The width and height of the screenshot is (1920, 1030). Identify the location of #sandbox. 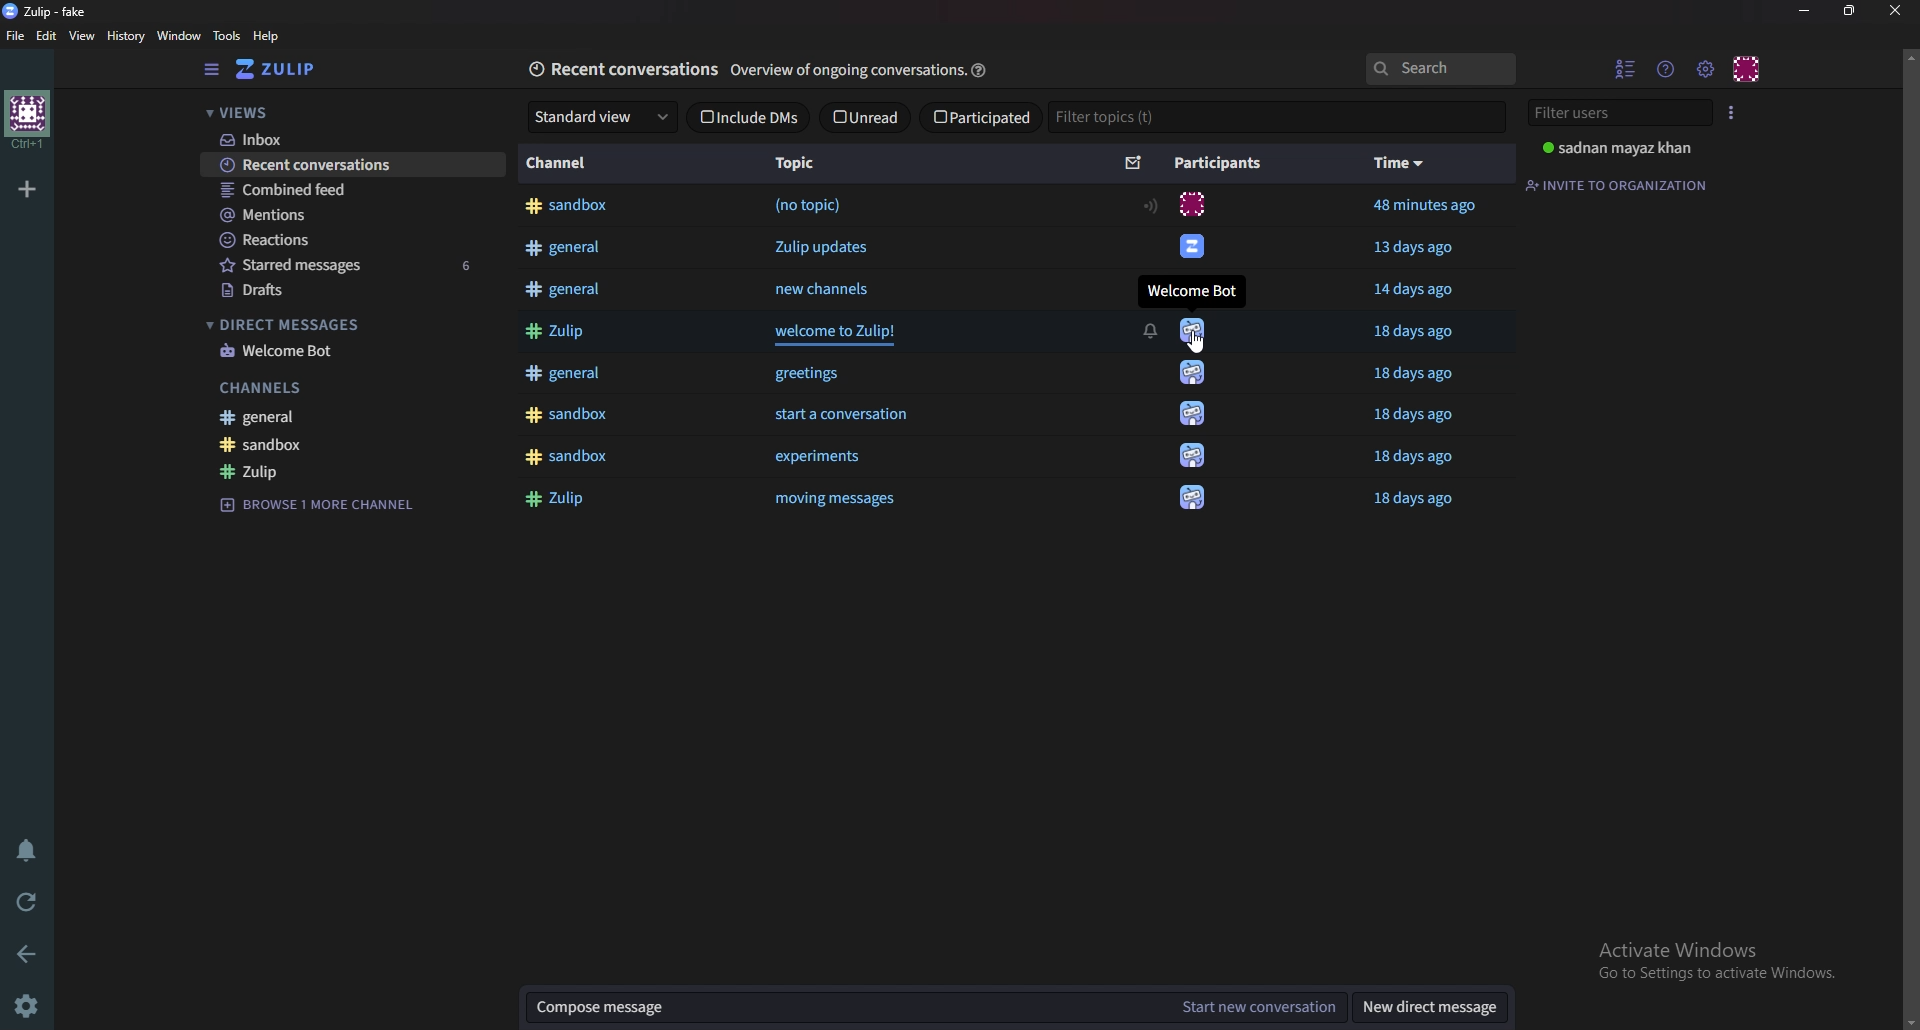
(567, 458).